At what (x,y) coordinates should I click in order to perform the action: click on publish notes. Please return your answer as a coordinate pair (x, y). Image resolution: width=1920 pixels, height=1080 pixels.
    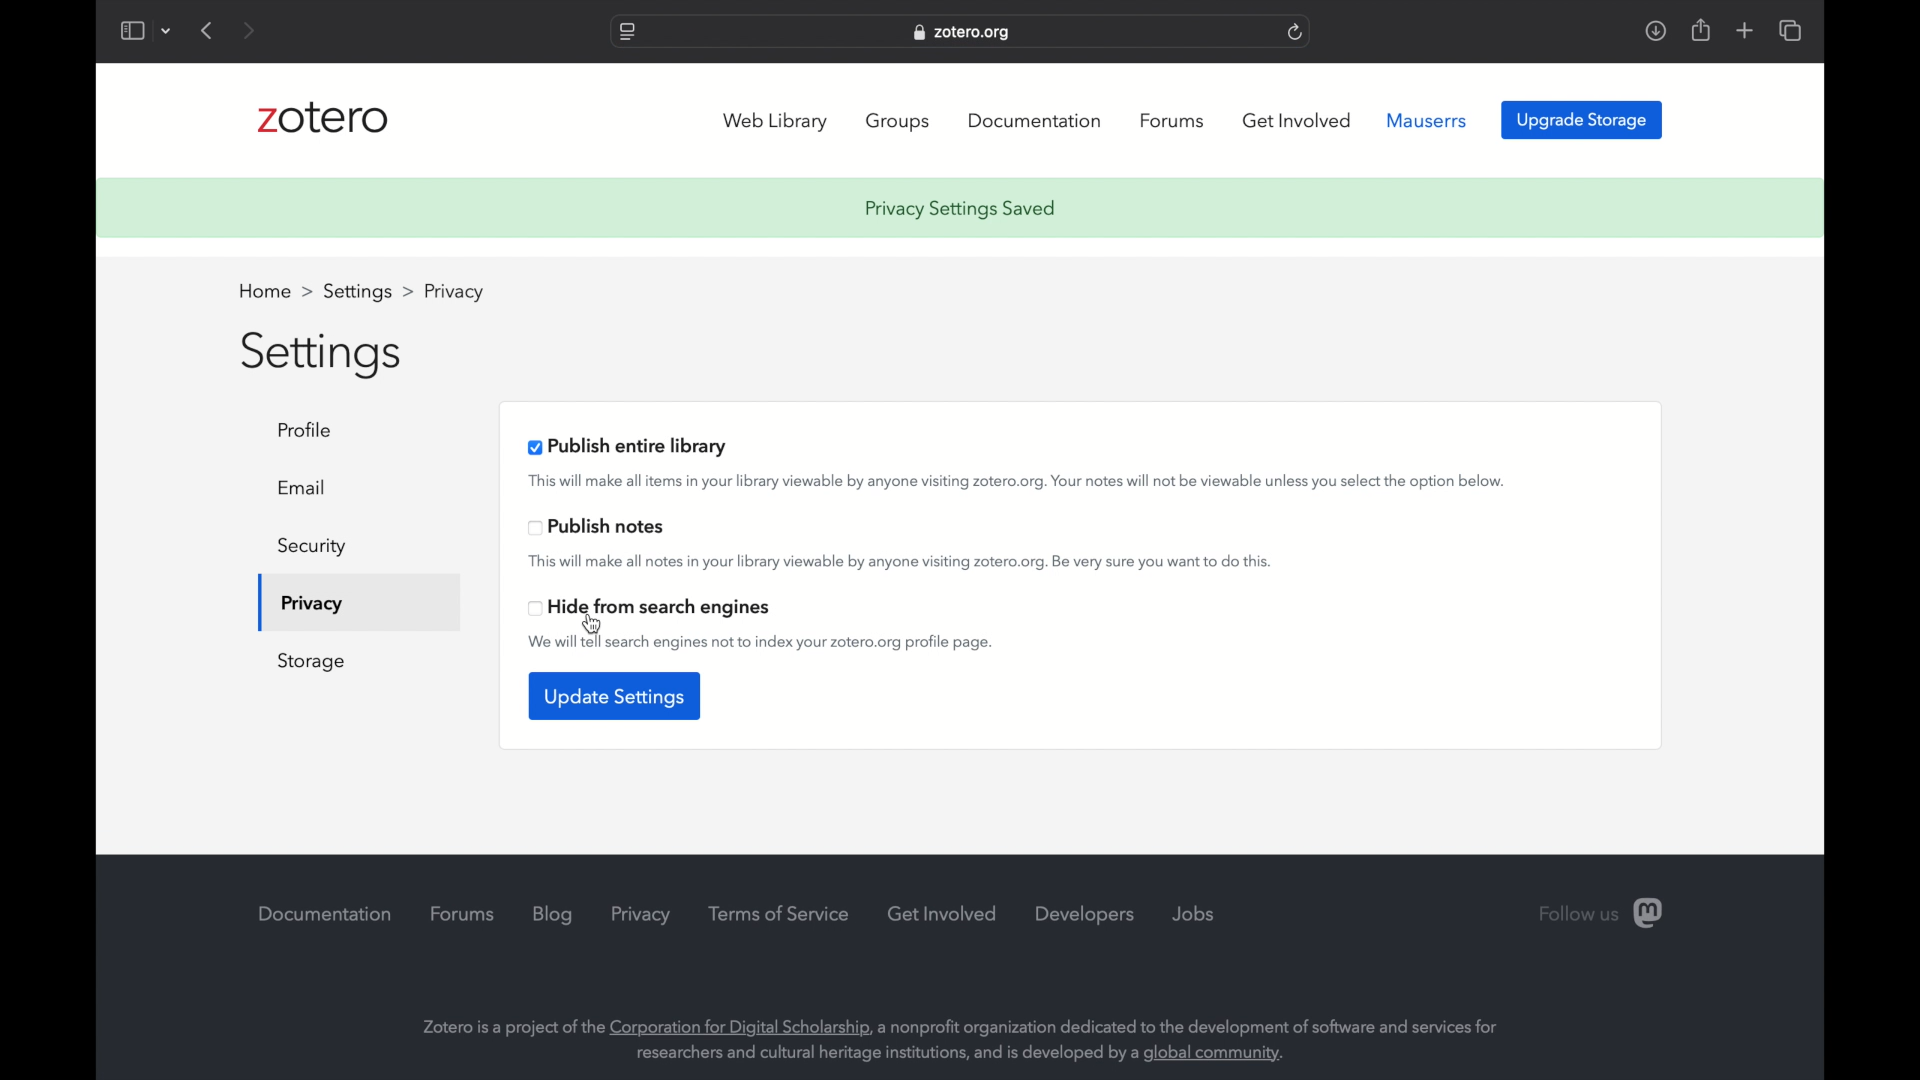
    Looking at the image, I should click on (595, 526).